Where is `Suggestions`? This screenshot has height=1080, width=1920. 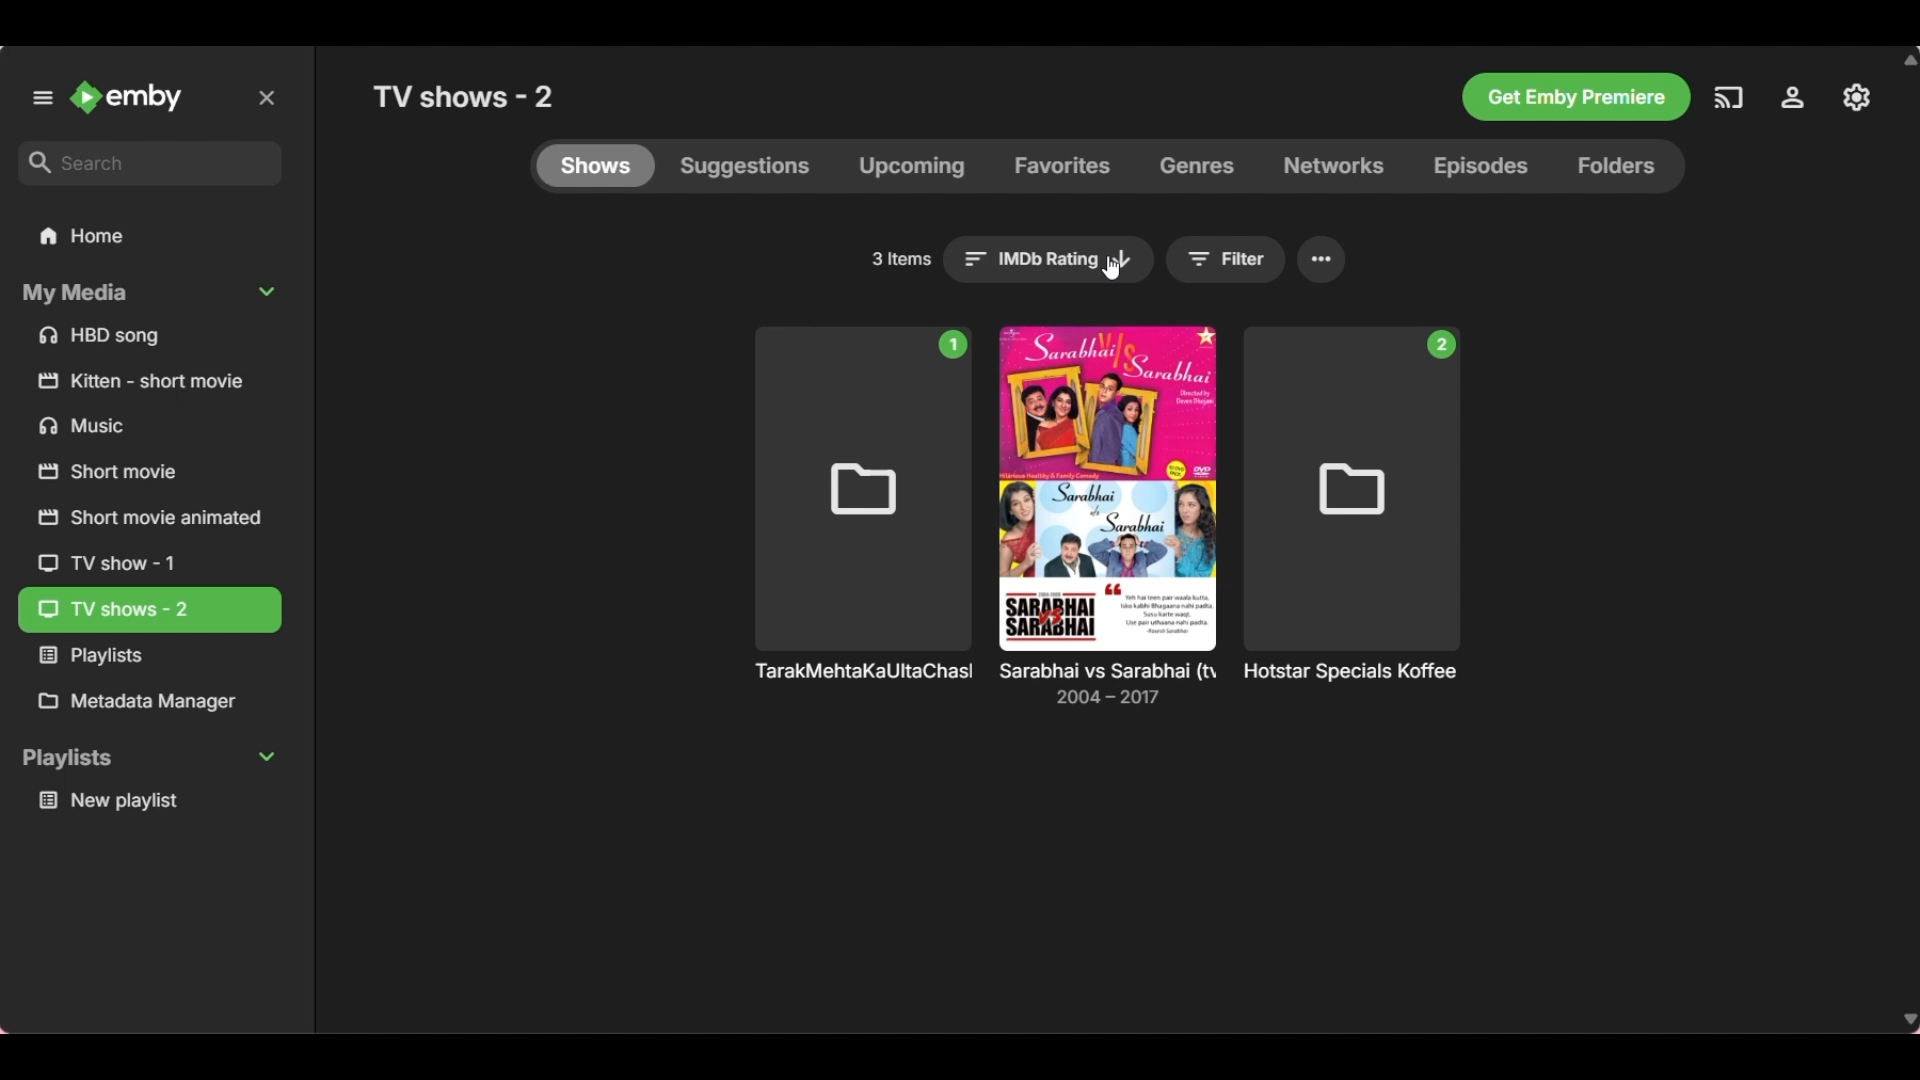
Suggestions is located at coordinates (746, 166).